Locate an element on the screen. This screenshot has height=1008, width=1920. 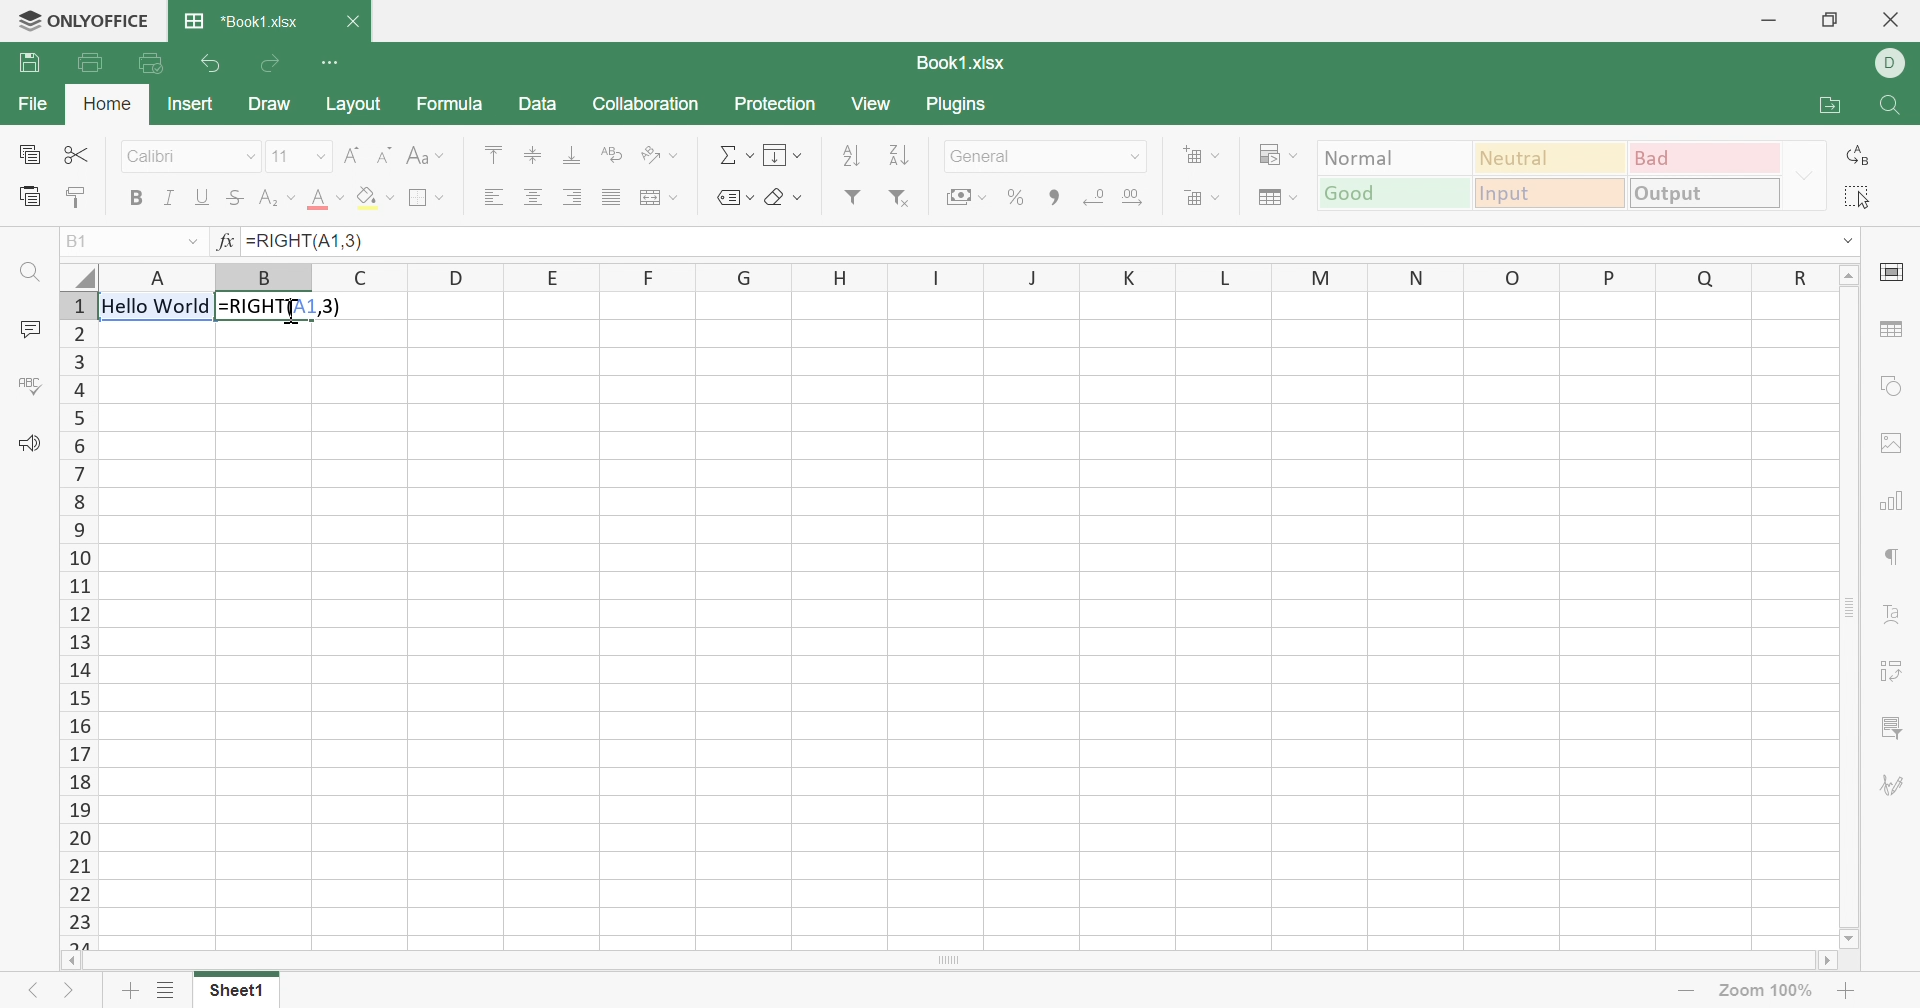
Formula is located at coordinates (444, 104).